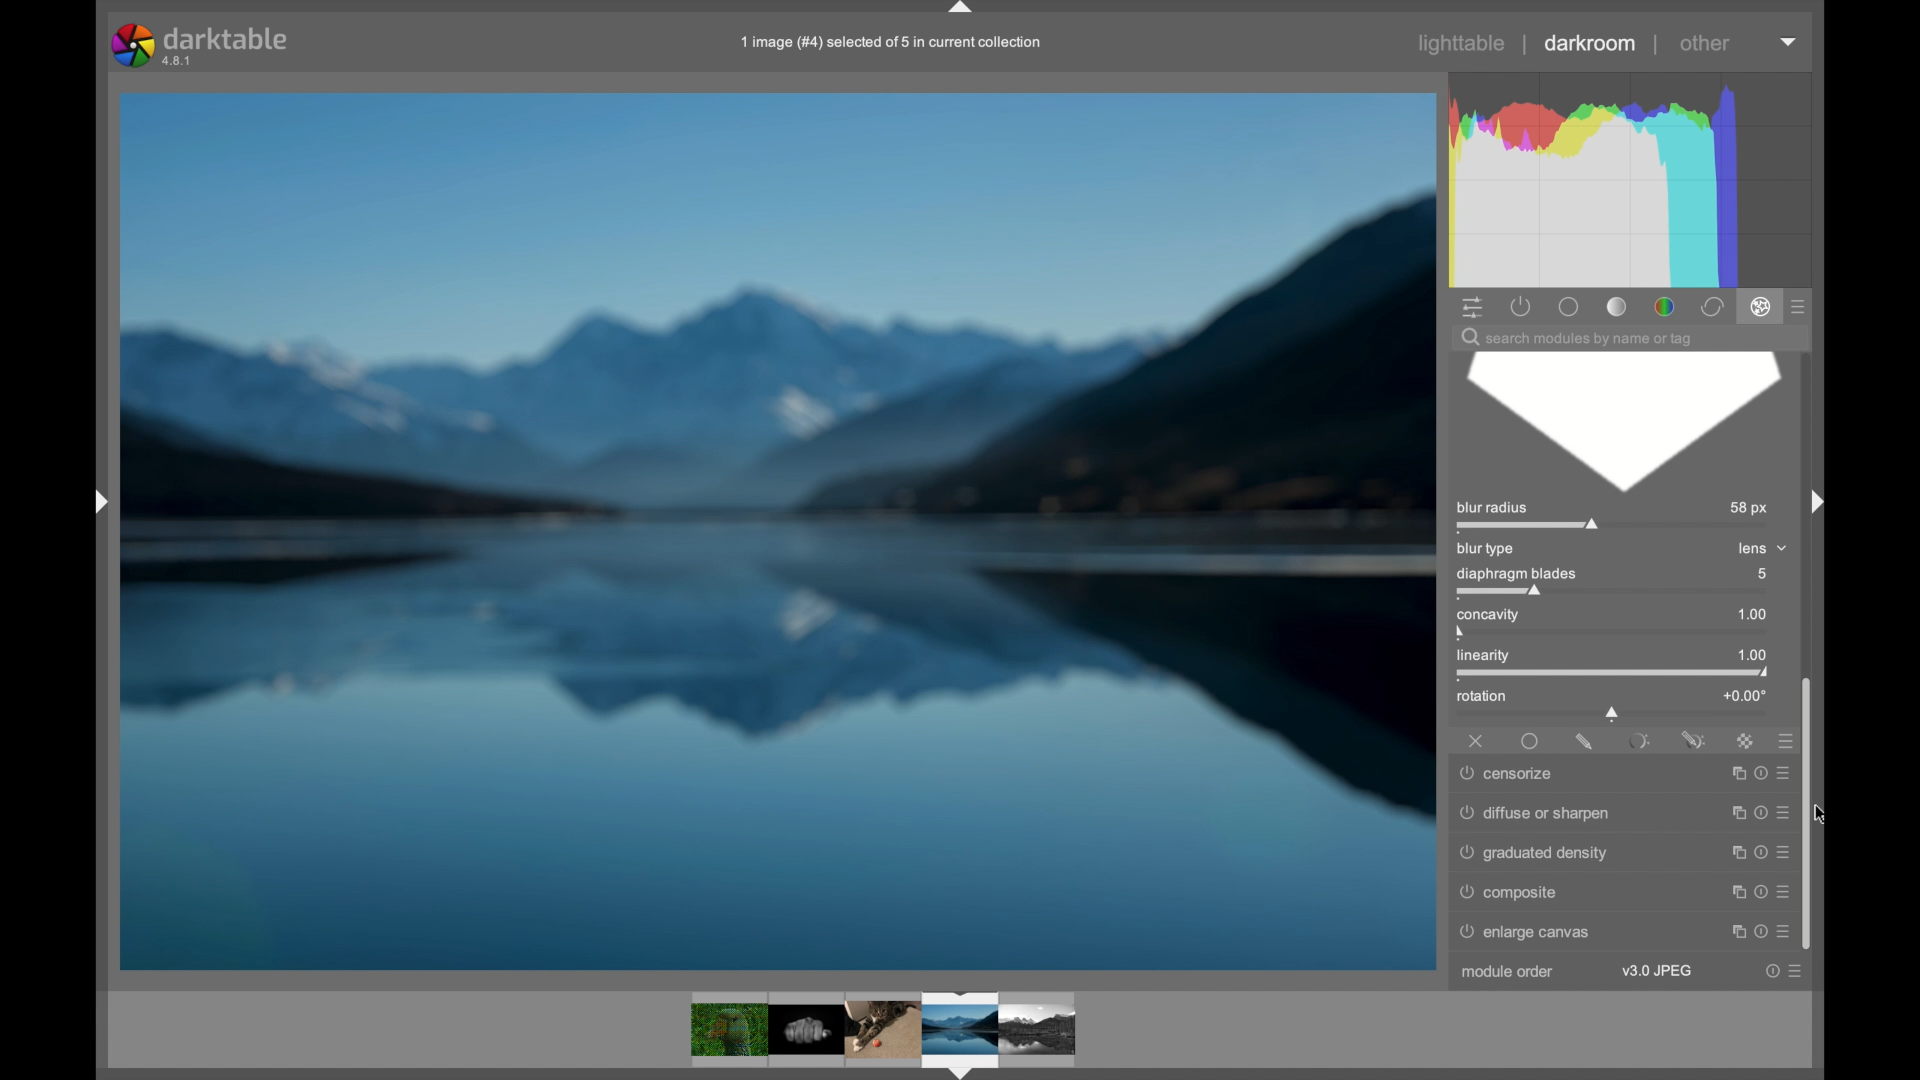 The image size is (1920, 1080). I want to click on blur diaphragm blade, so click(1620, 423).